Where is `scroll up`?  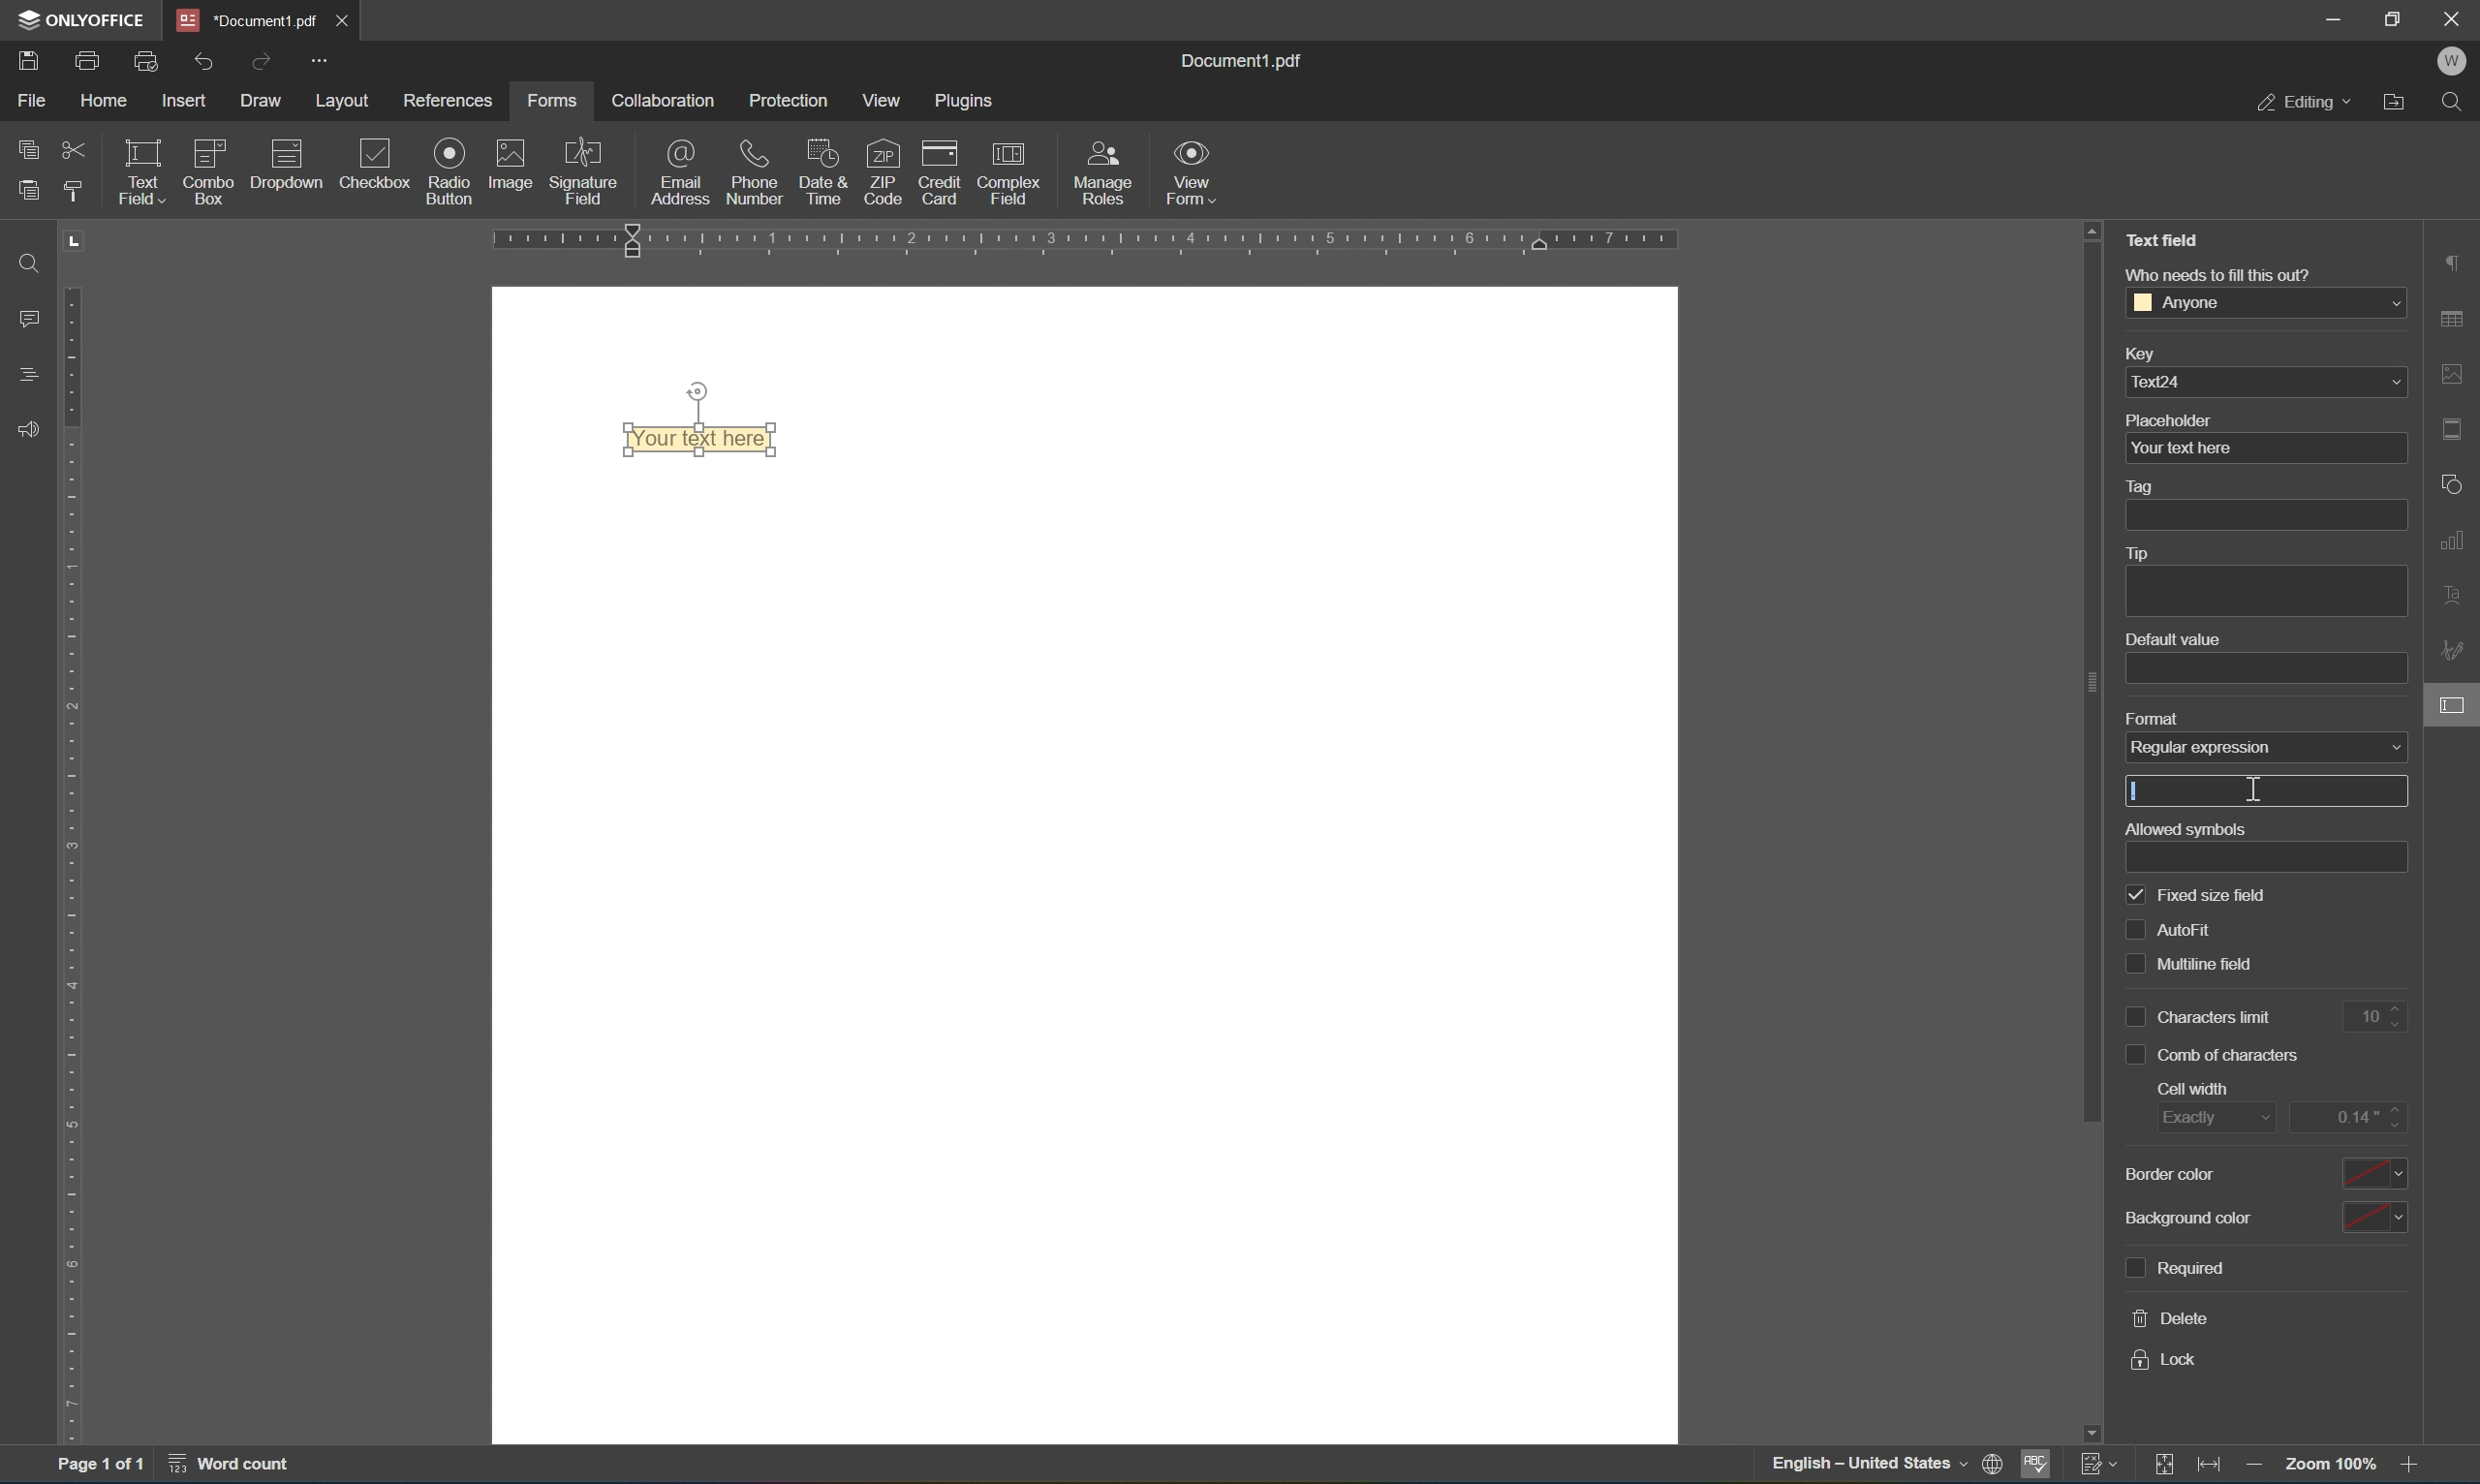 scroll up is located at coordinates (2092, 228).